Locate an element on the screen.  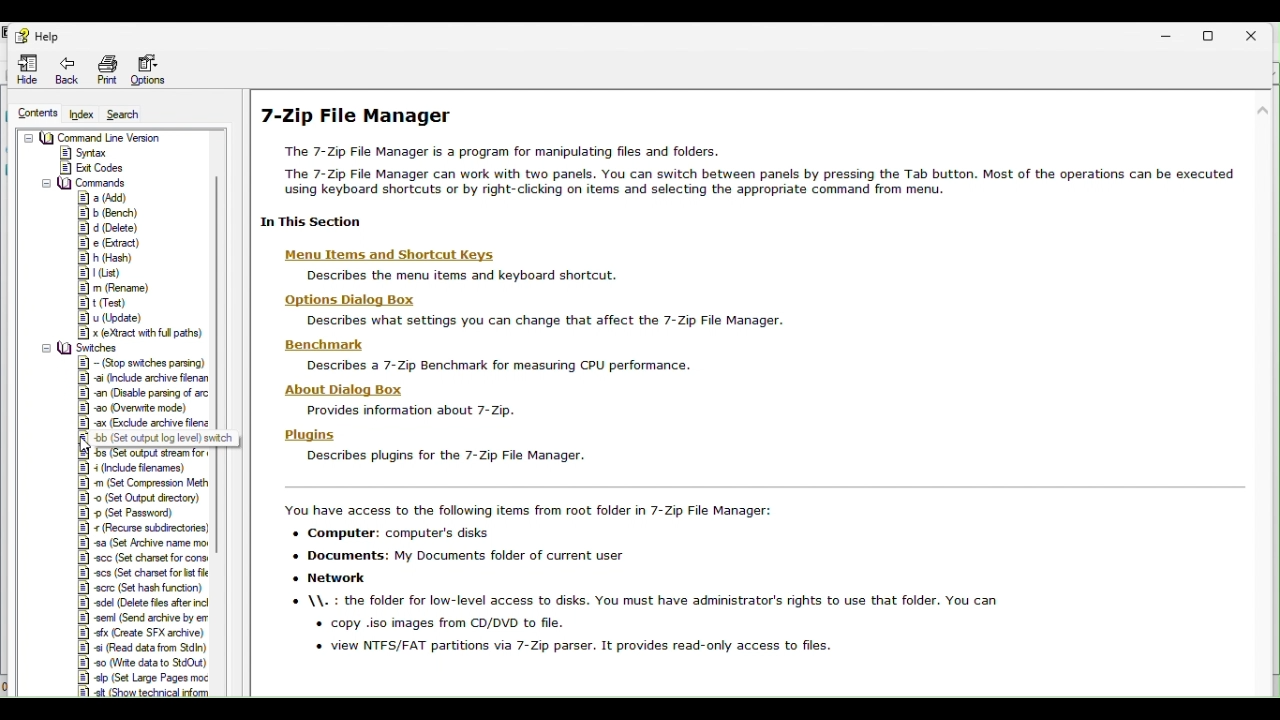
Provides information about 7-Zip. is located at coordinates (403, 411).